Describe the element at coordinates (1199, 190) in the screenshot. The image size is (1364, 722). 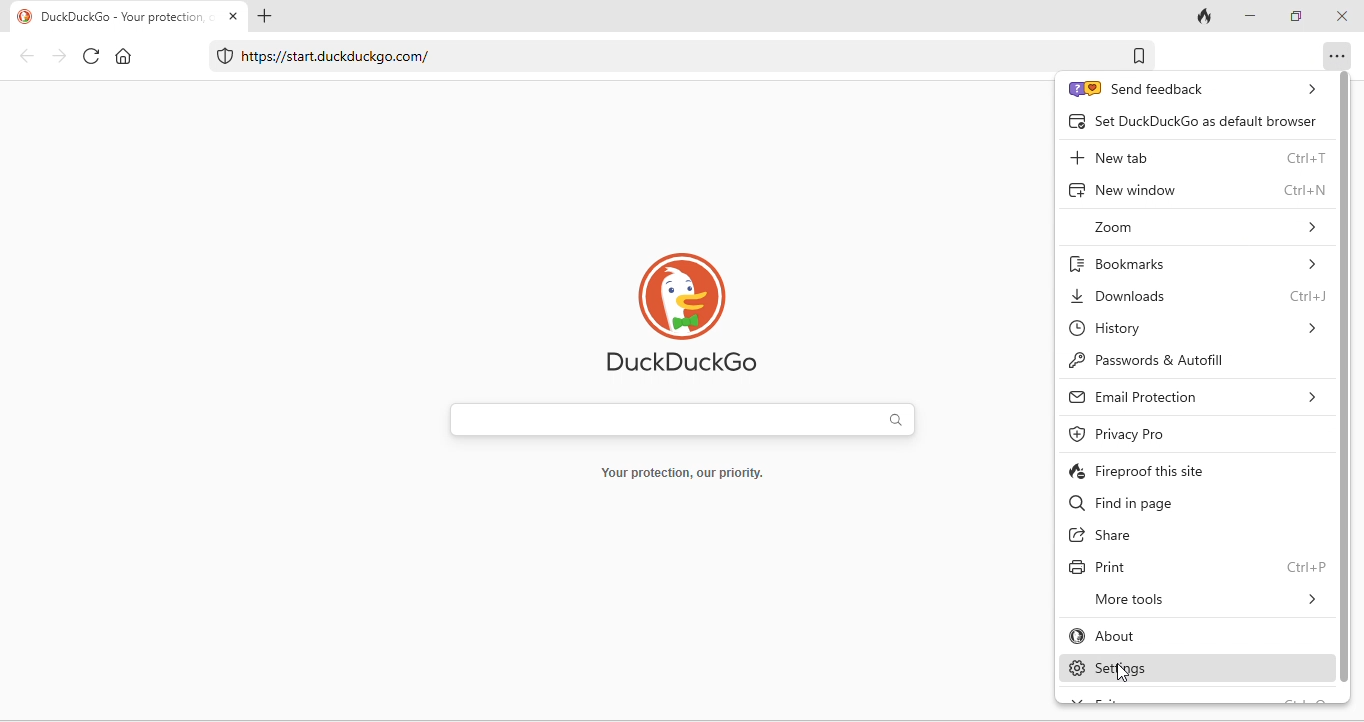
I see `new window` at that location.